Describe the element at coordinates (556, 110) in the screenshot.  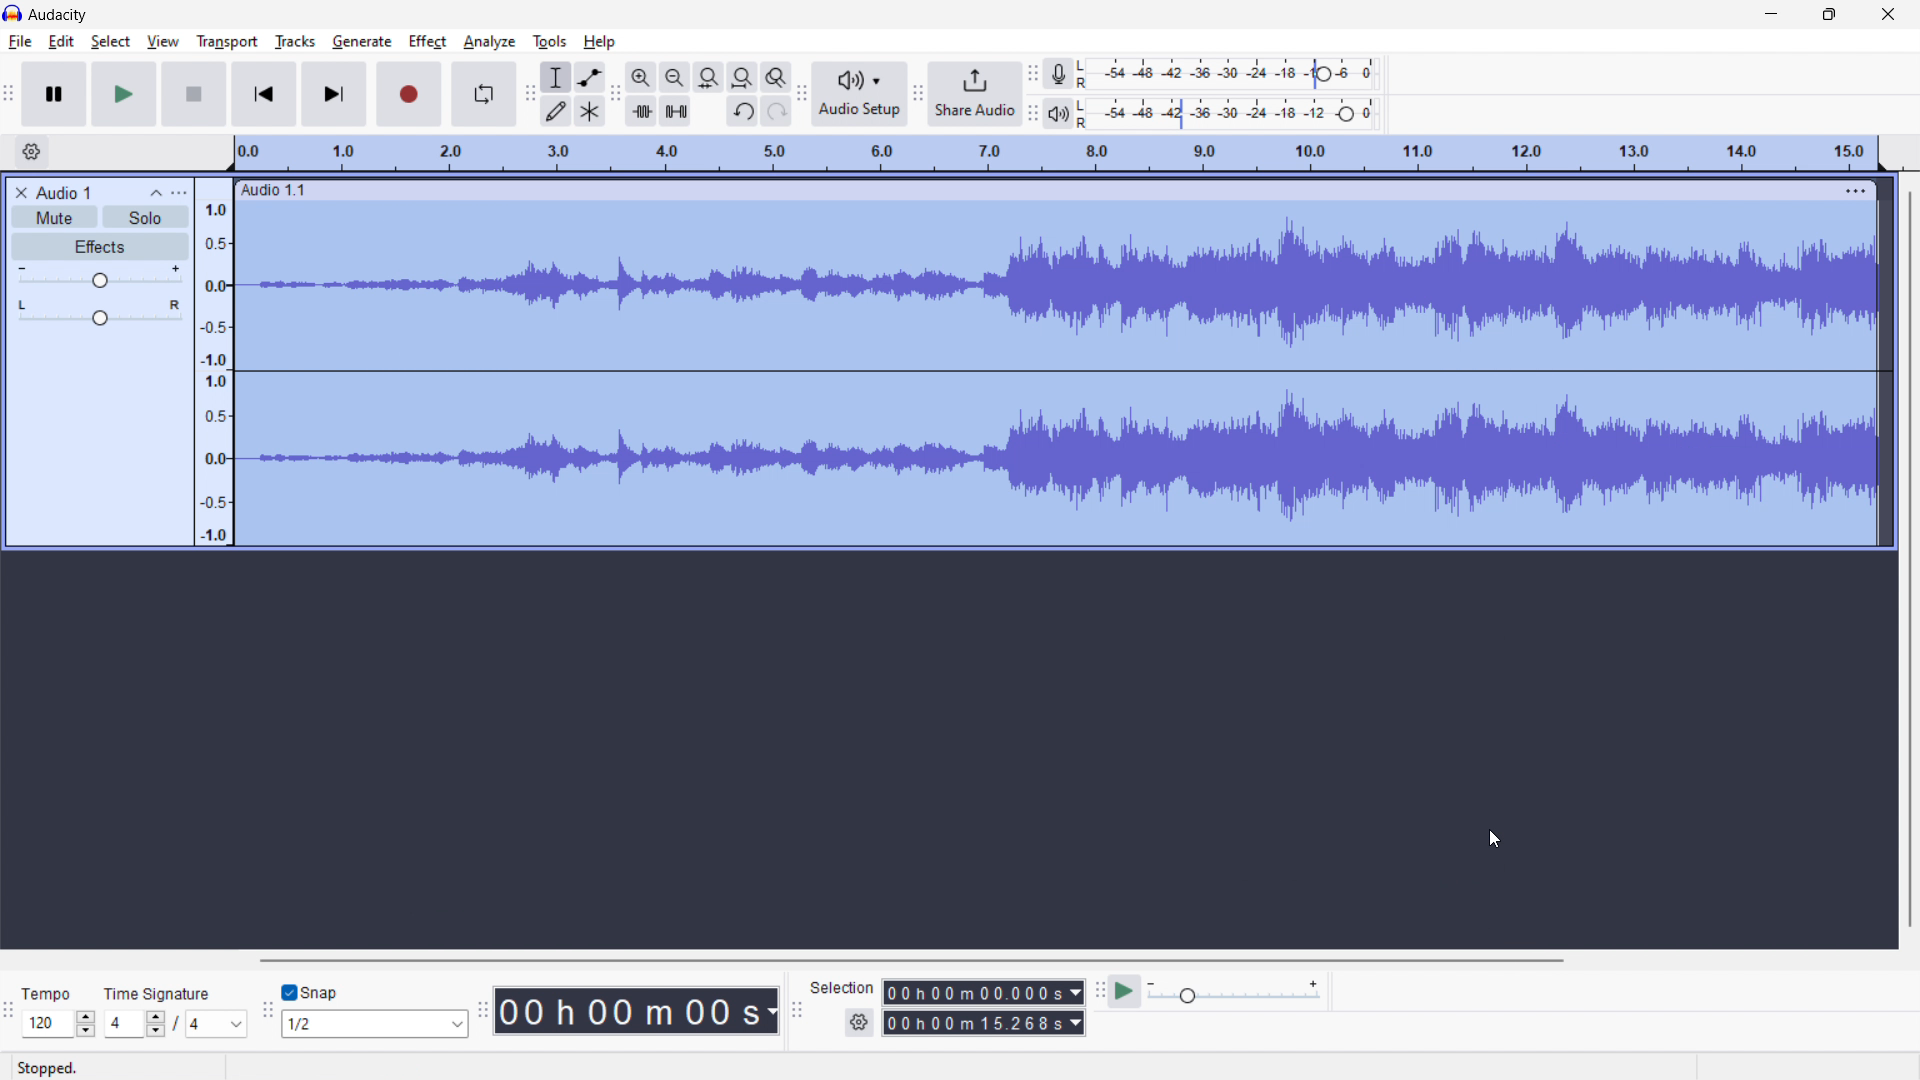
I see `draw tool` at that location.